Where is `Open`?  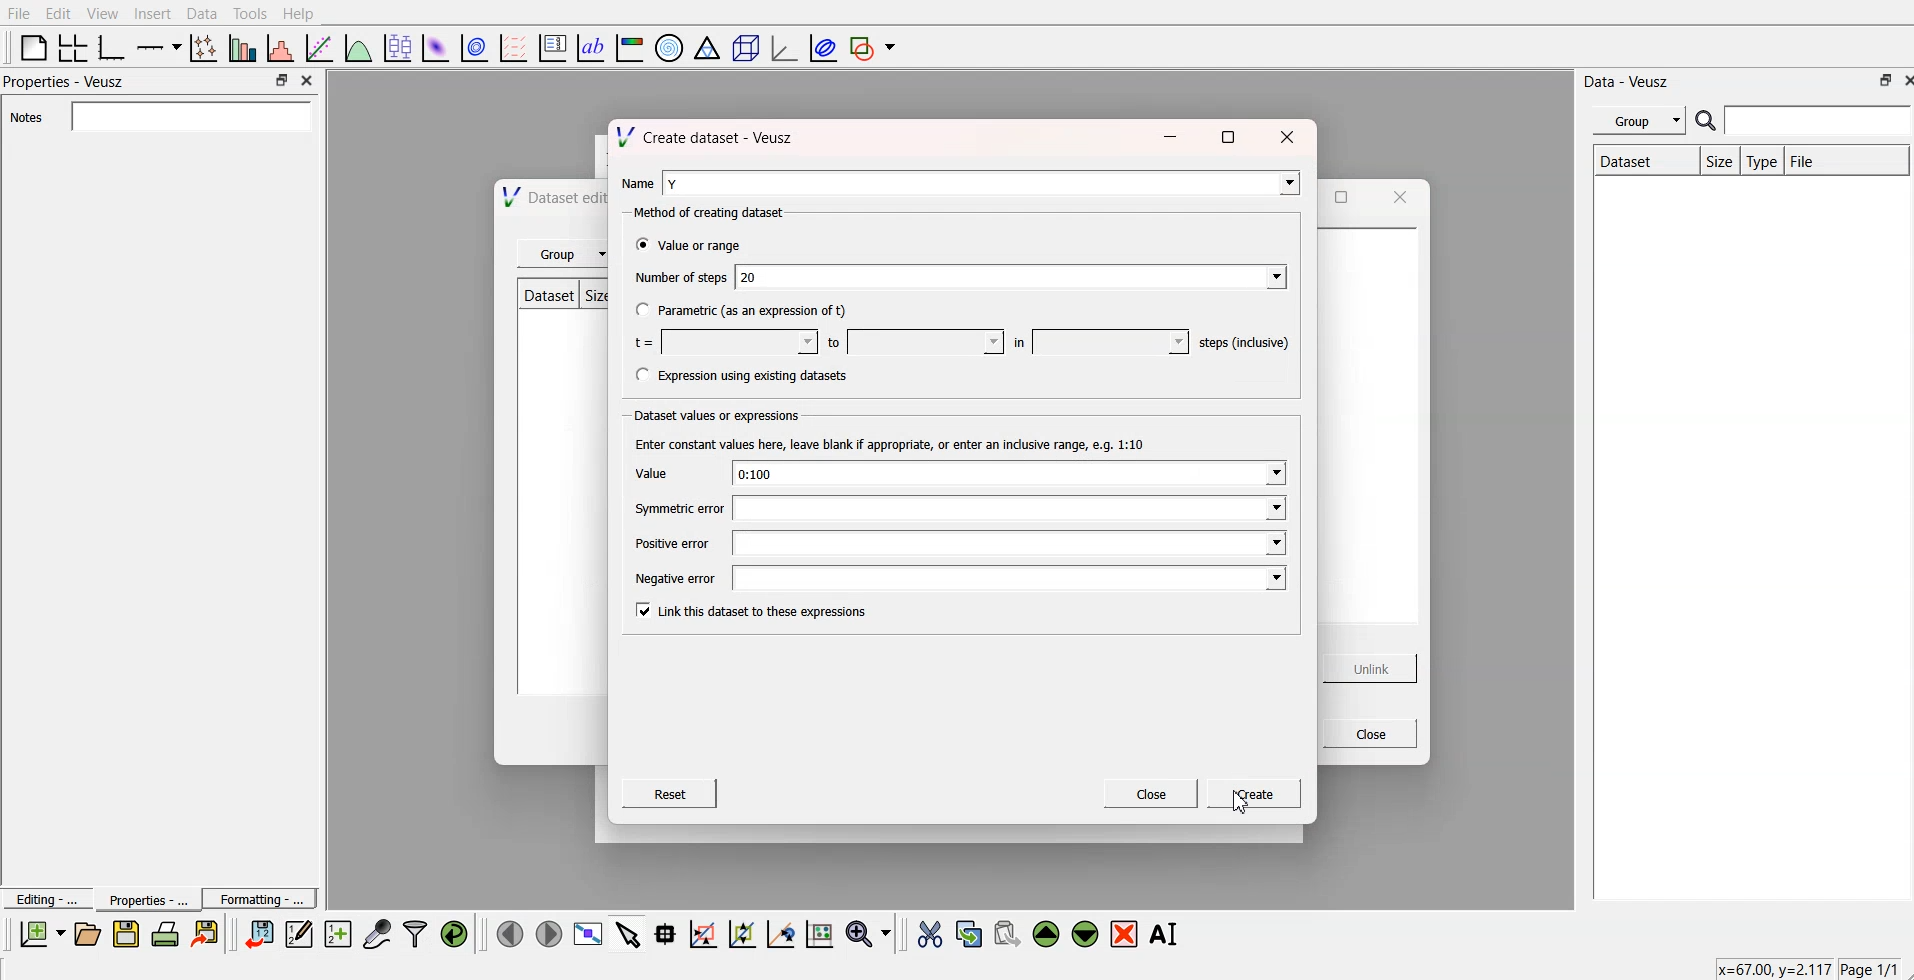 Open is located at coordinates (87, 933).